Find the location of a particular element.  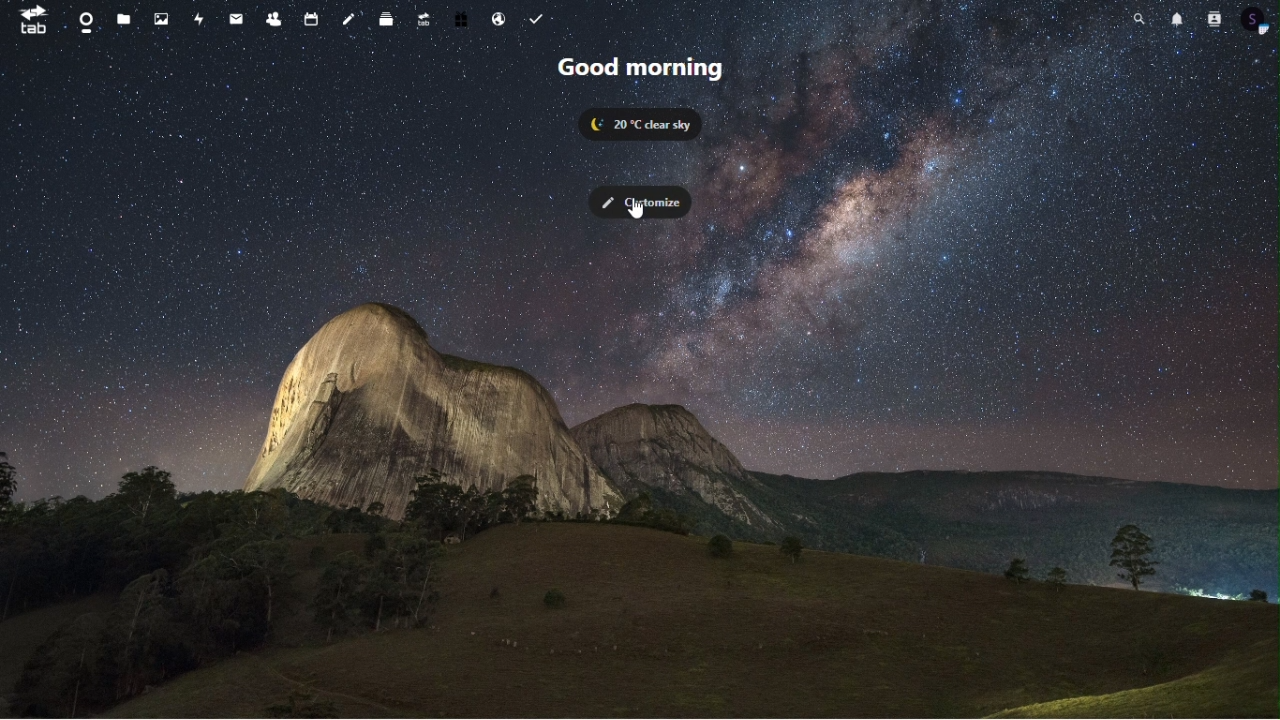

acticity is located at coordinates (201, 21).